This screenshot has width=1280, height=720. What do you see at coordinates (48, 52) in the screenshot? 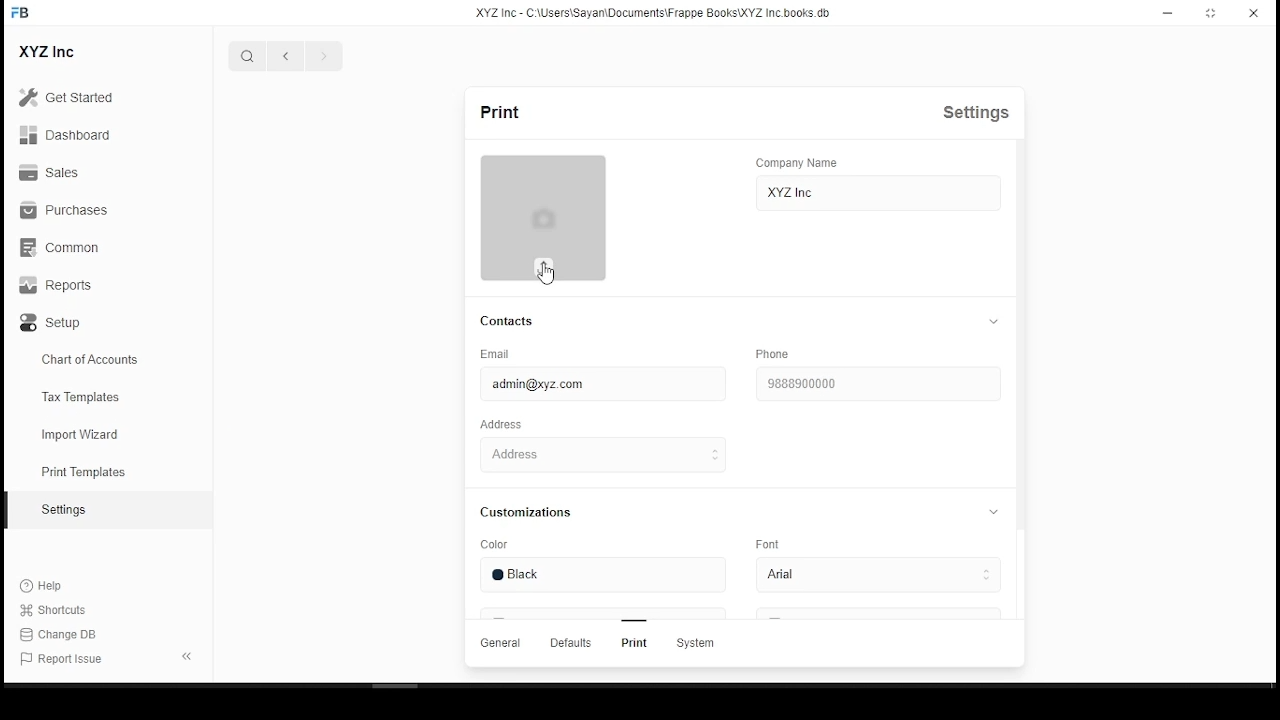
I see `XYZ Inc` at bounding box center [48, 52].